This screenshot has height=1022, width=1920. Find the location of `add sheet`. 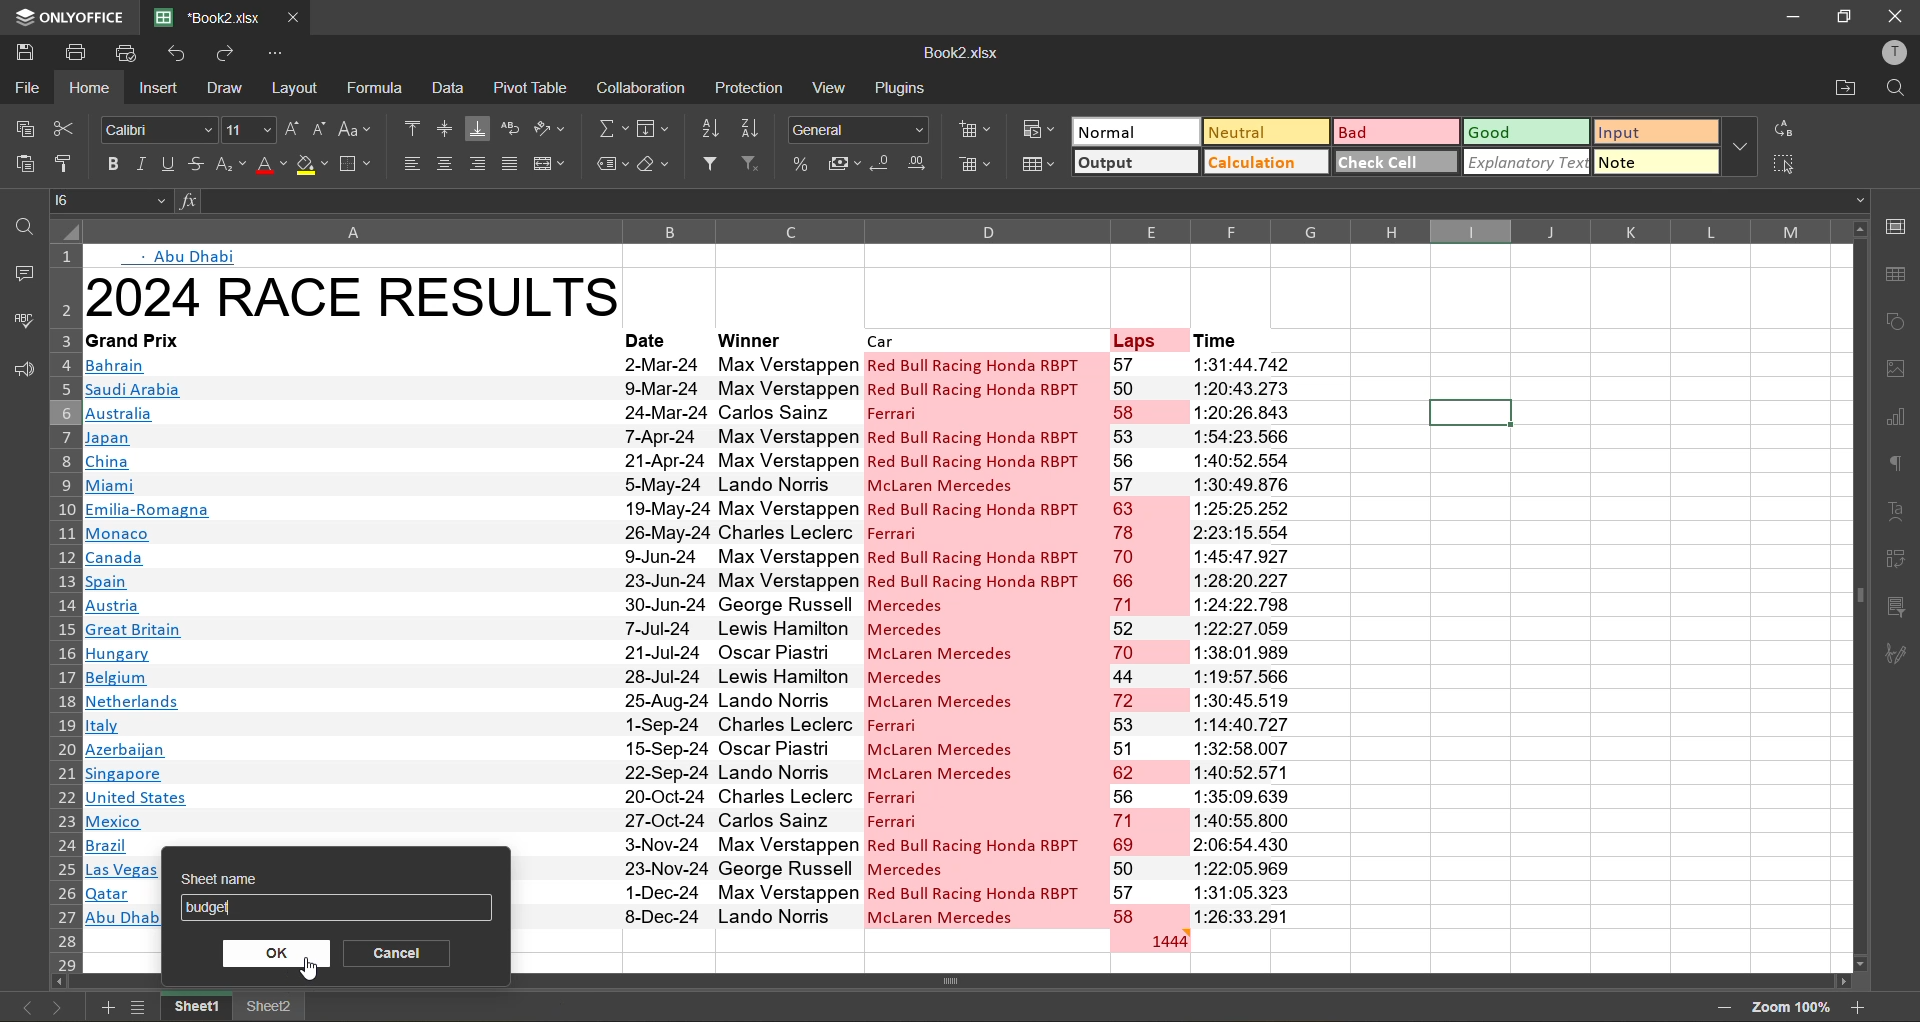

add sheet is located at coordinates (109, 1006).